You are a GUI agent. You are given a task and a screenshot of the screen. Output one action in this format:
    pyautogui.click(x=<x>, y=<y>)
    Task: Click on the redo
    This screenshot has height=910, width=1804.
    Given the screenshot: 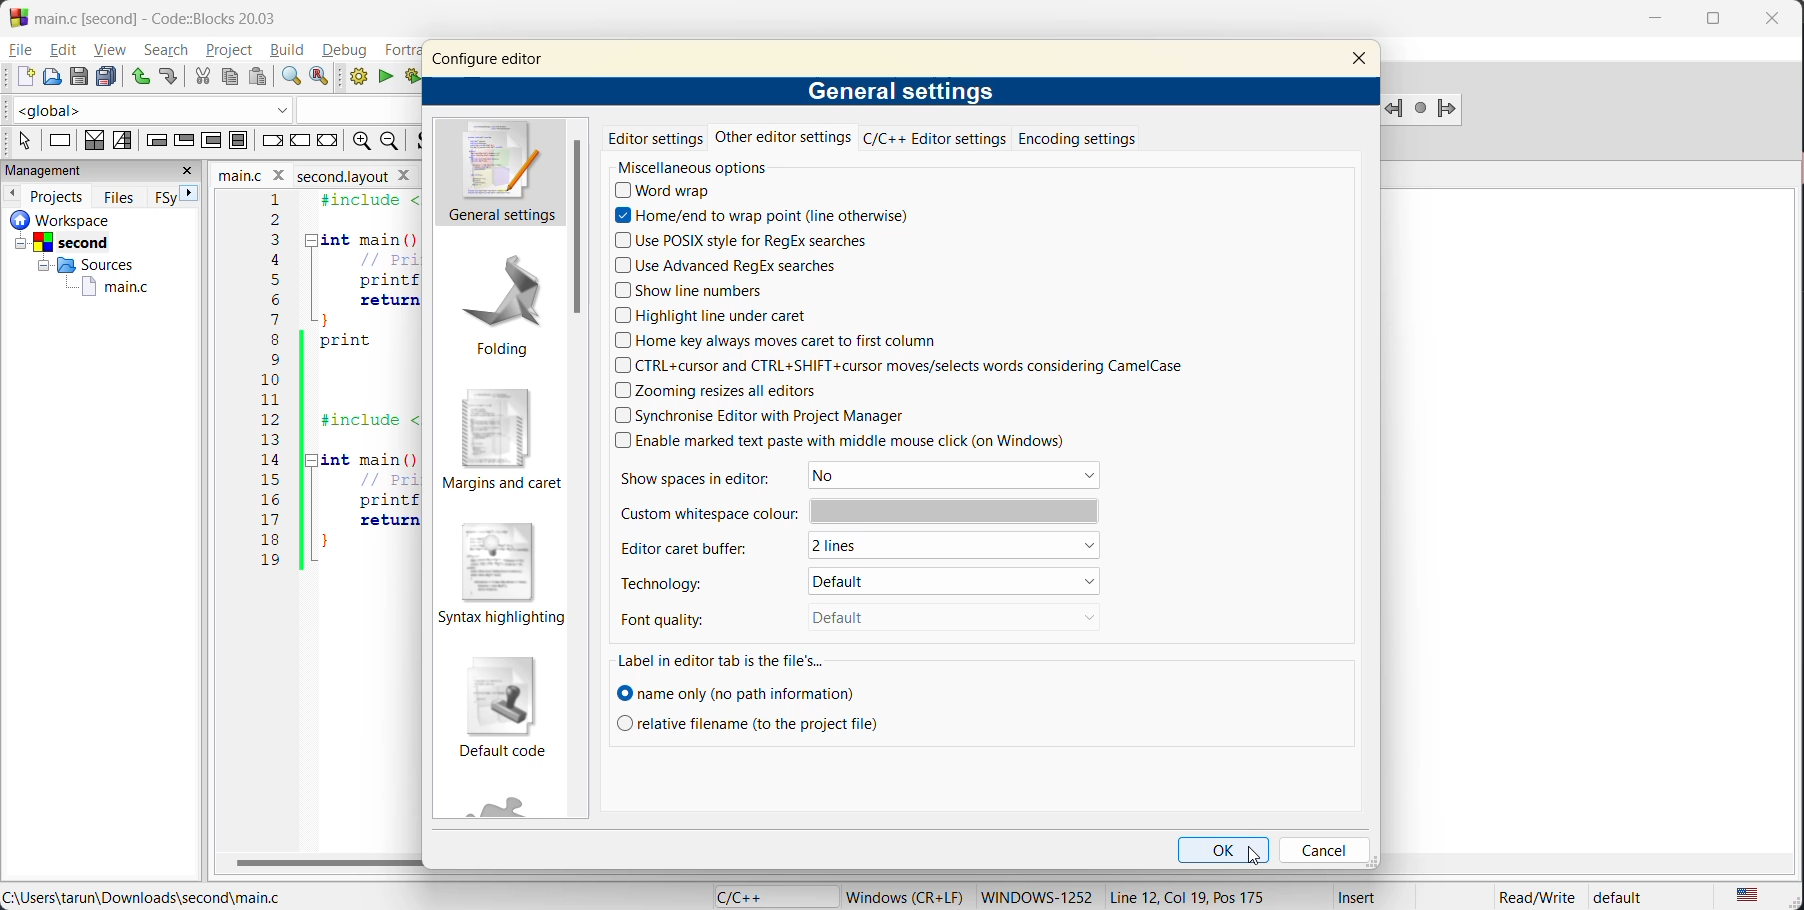 What is the action you would take?
    pyautogui.click(x=169, y=79)
    